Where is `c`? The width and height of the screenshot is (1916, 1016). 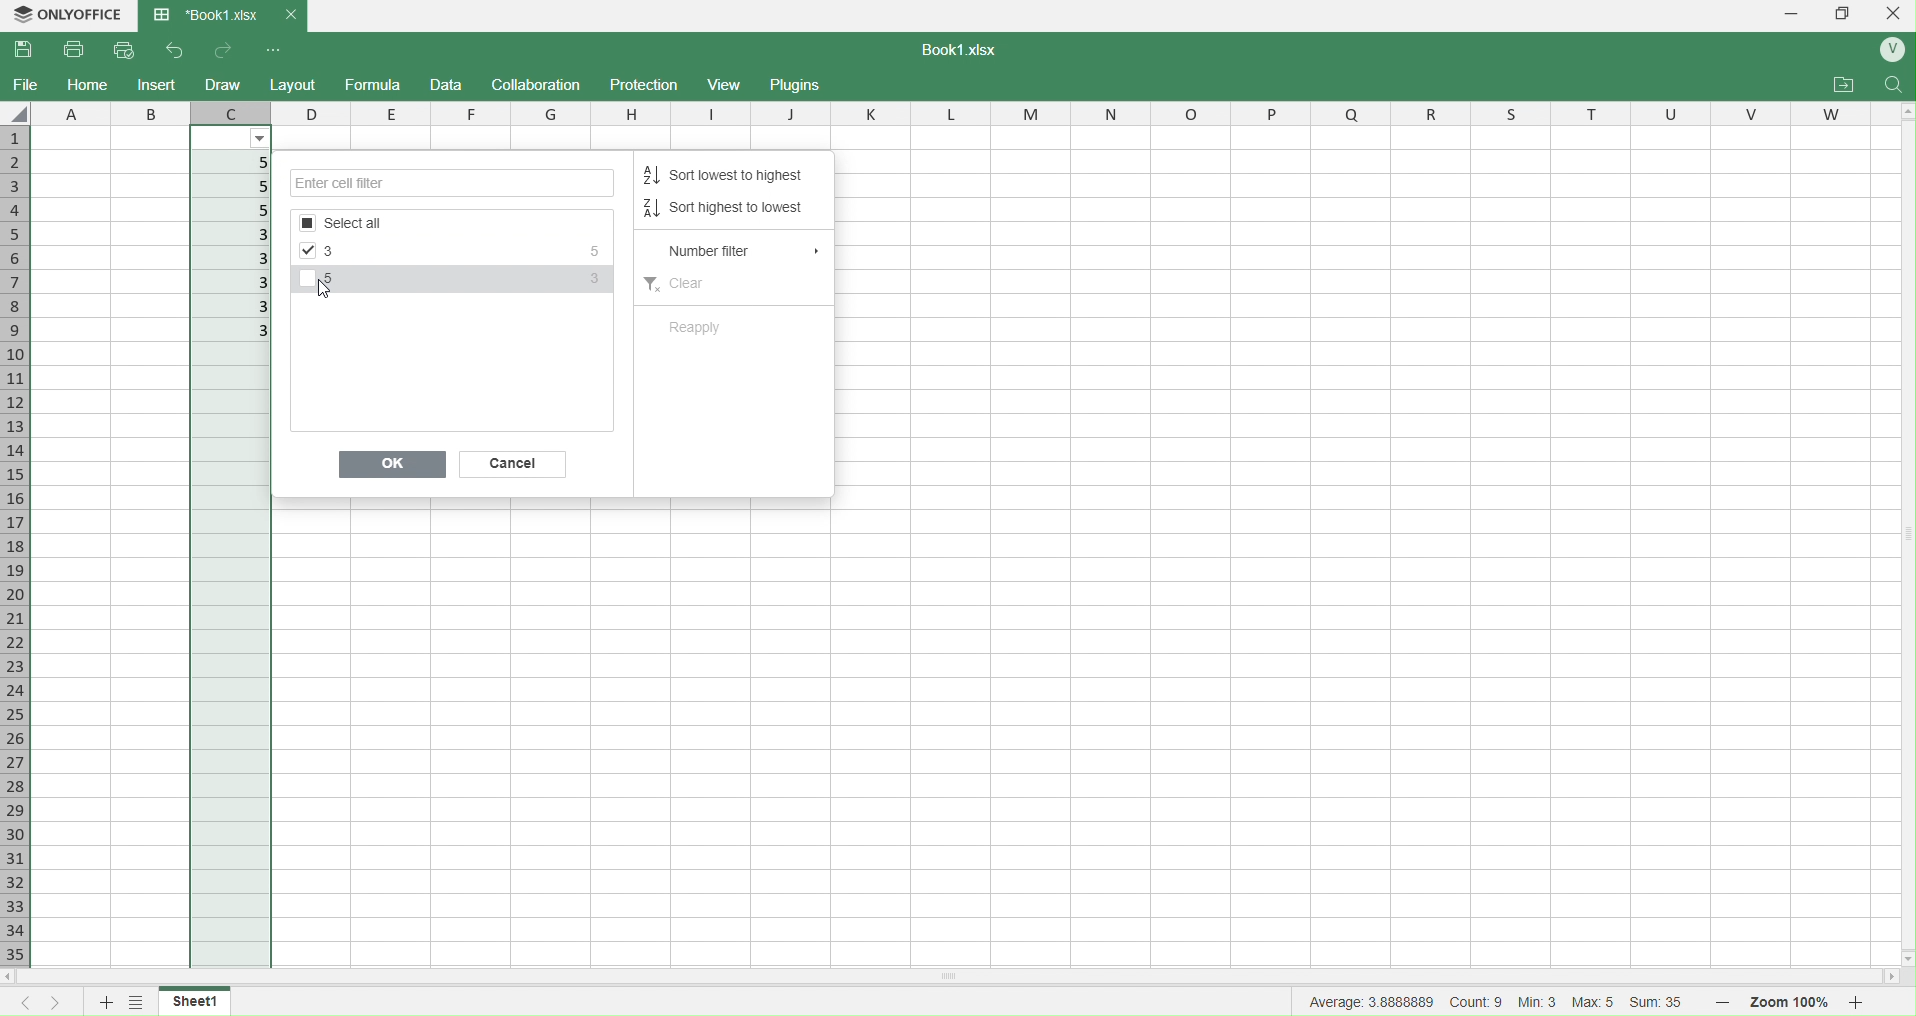
c is located at coordinates (230, 111).